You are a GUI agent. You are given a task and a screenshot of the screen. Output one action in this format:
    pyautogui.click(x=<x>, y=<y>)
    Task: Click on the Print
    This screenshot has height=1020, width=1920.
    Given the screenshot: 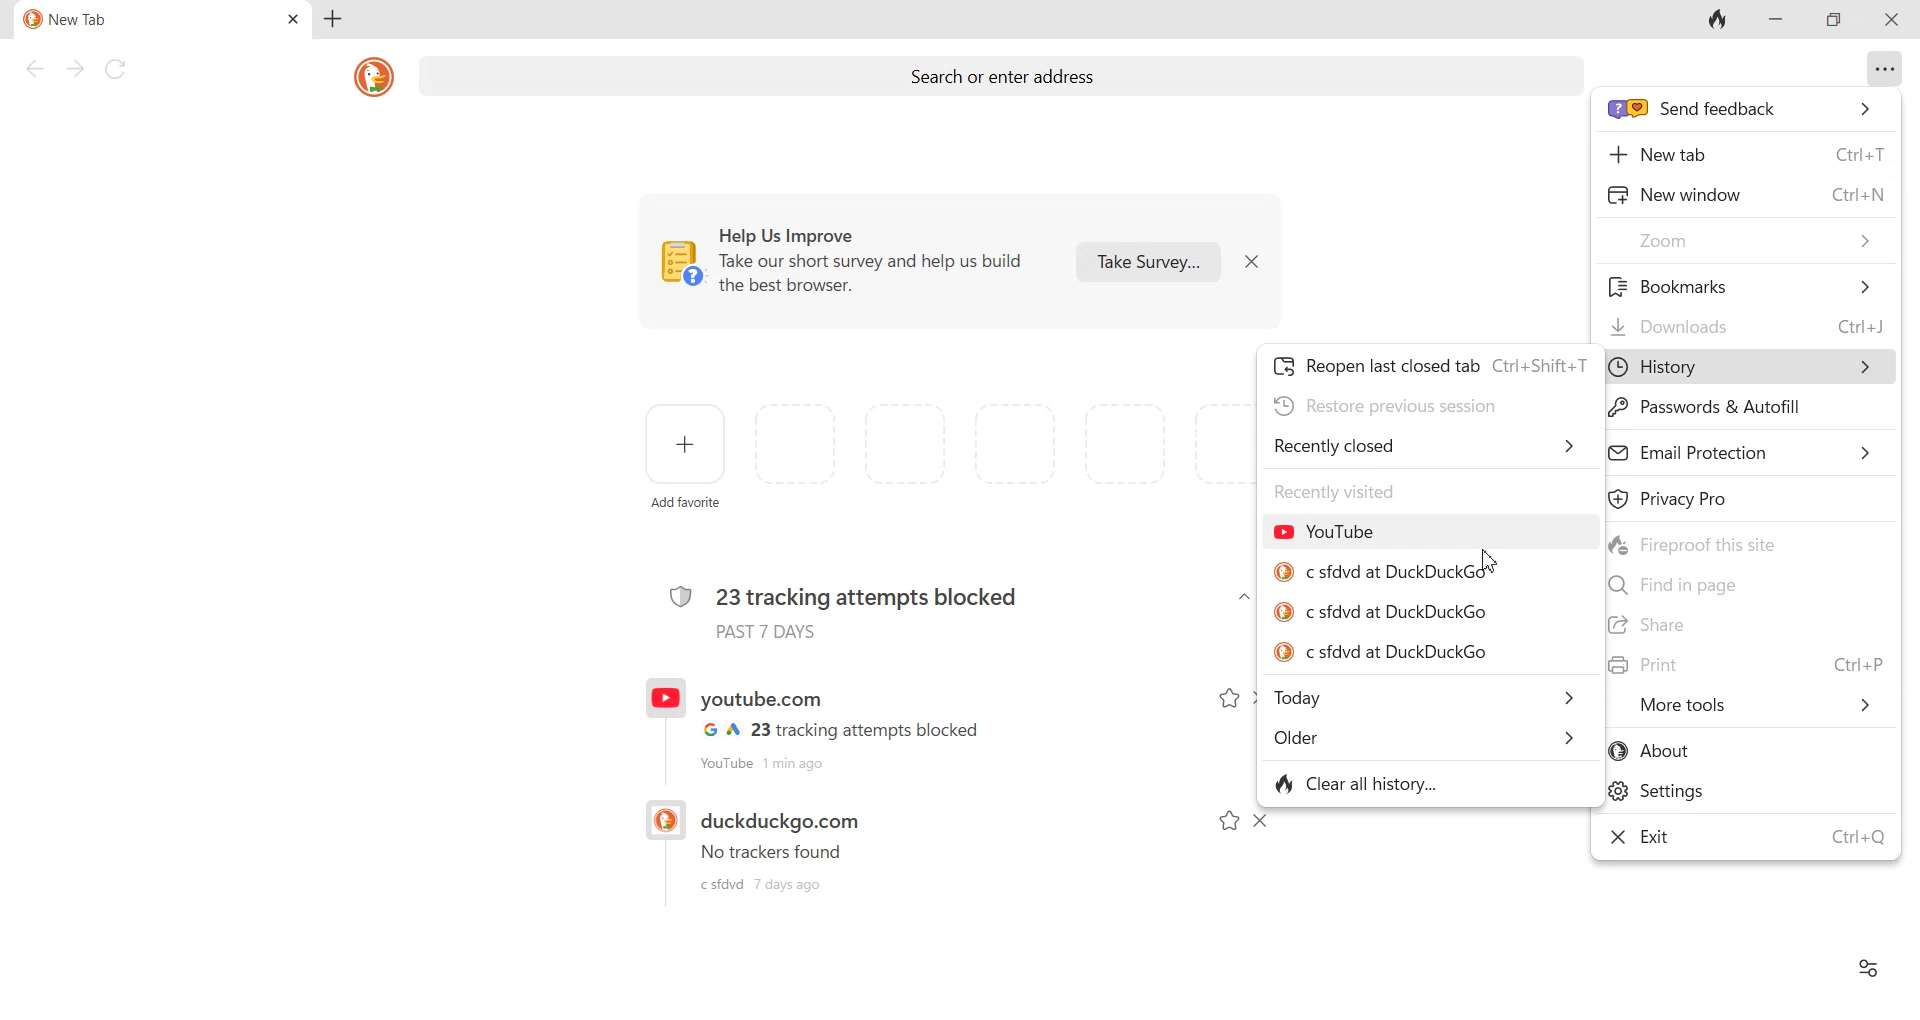 What is the action you would take?
    pyautogui.click(x=1747, y=664)
    